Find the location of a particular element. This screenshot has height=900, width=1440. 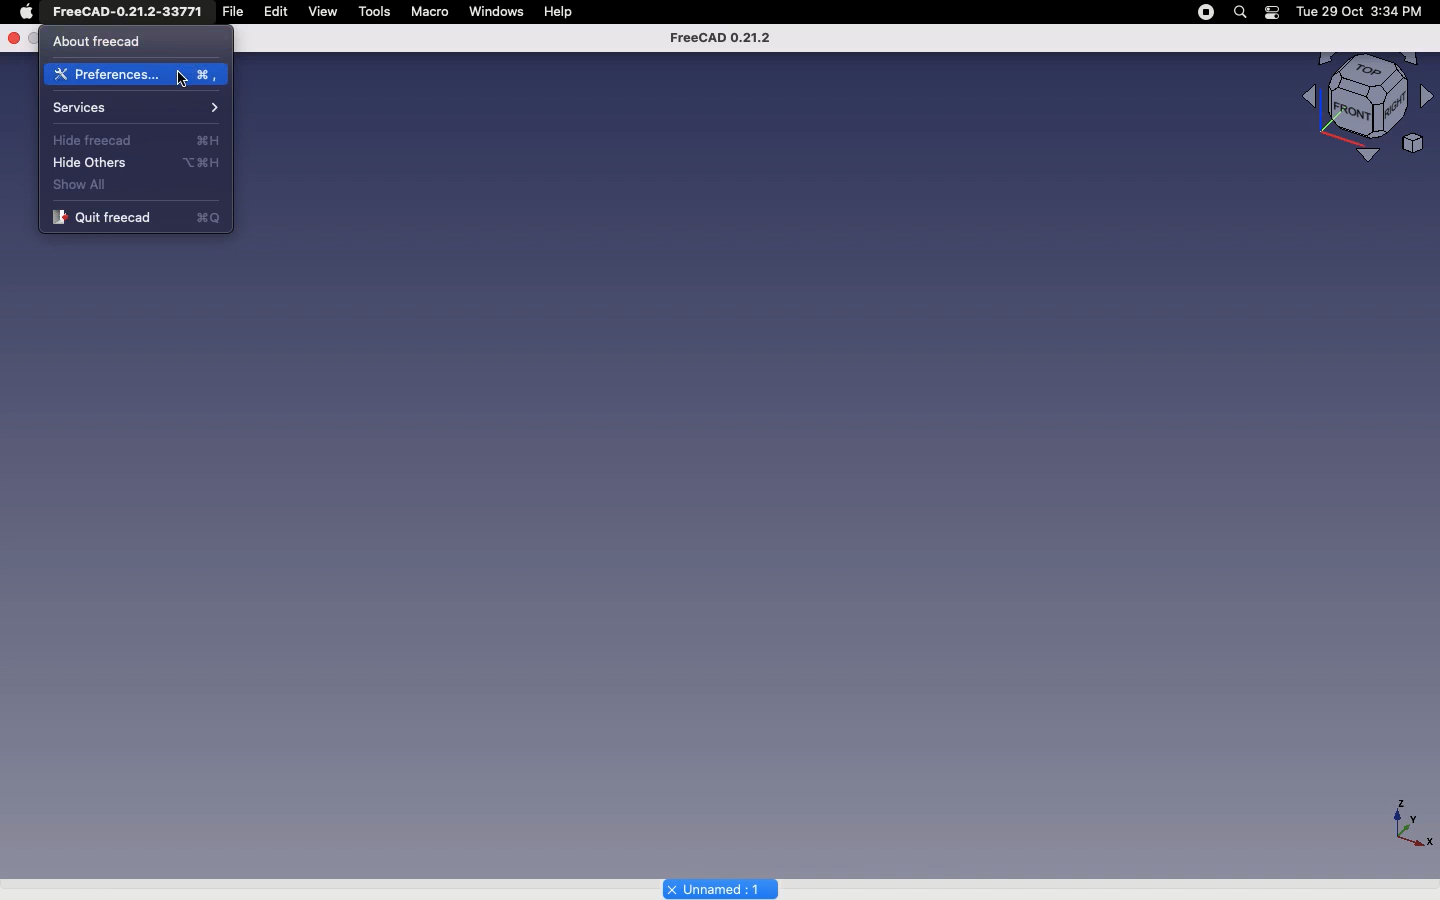

Hide freecad is located at coordinates (135, 139).